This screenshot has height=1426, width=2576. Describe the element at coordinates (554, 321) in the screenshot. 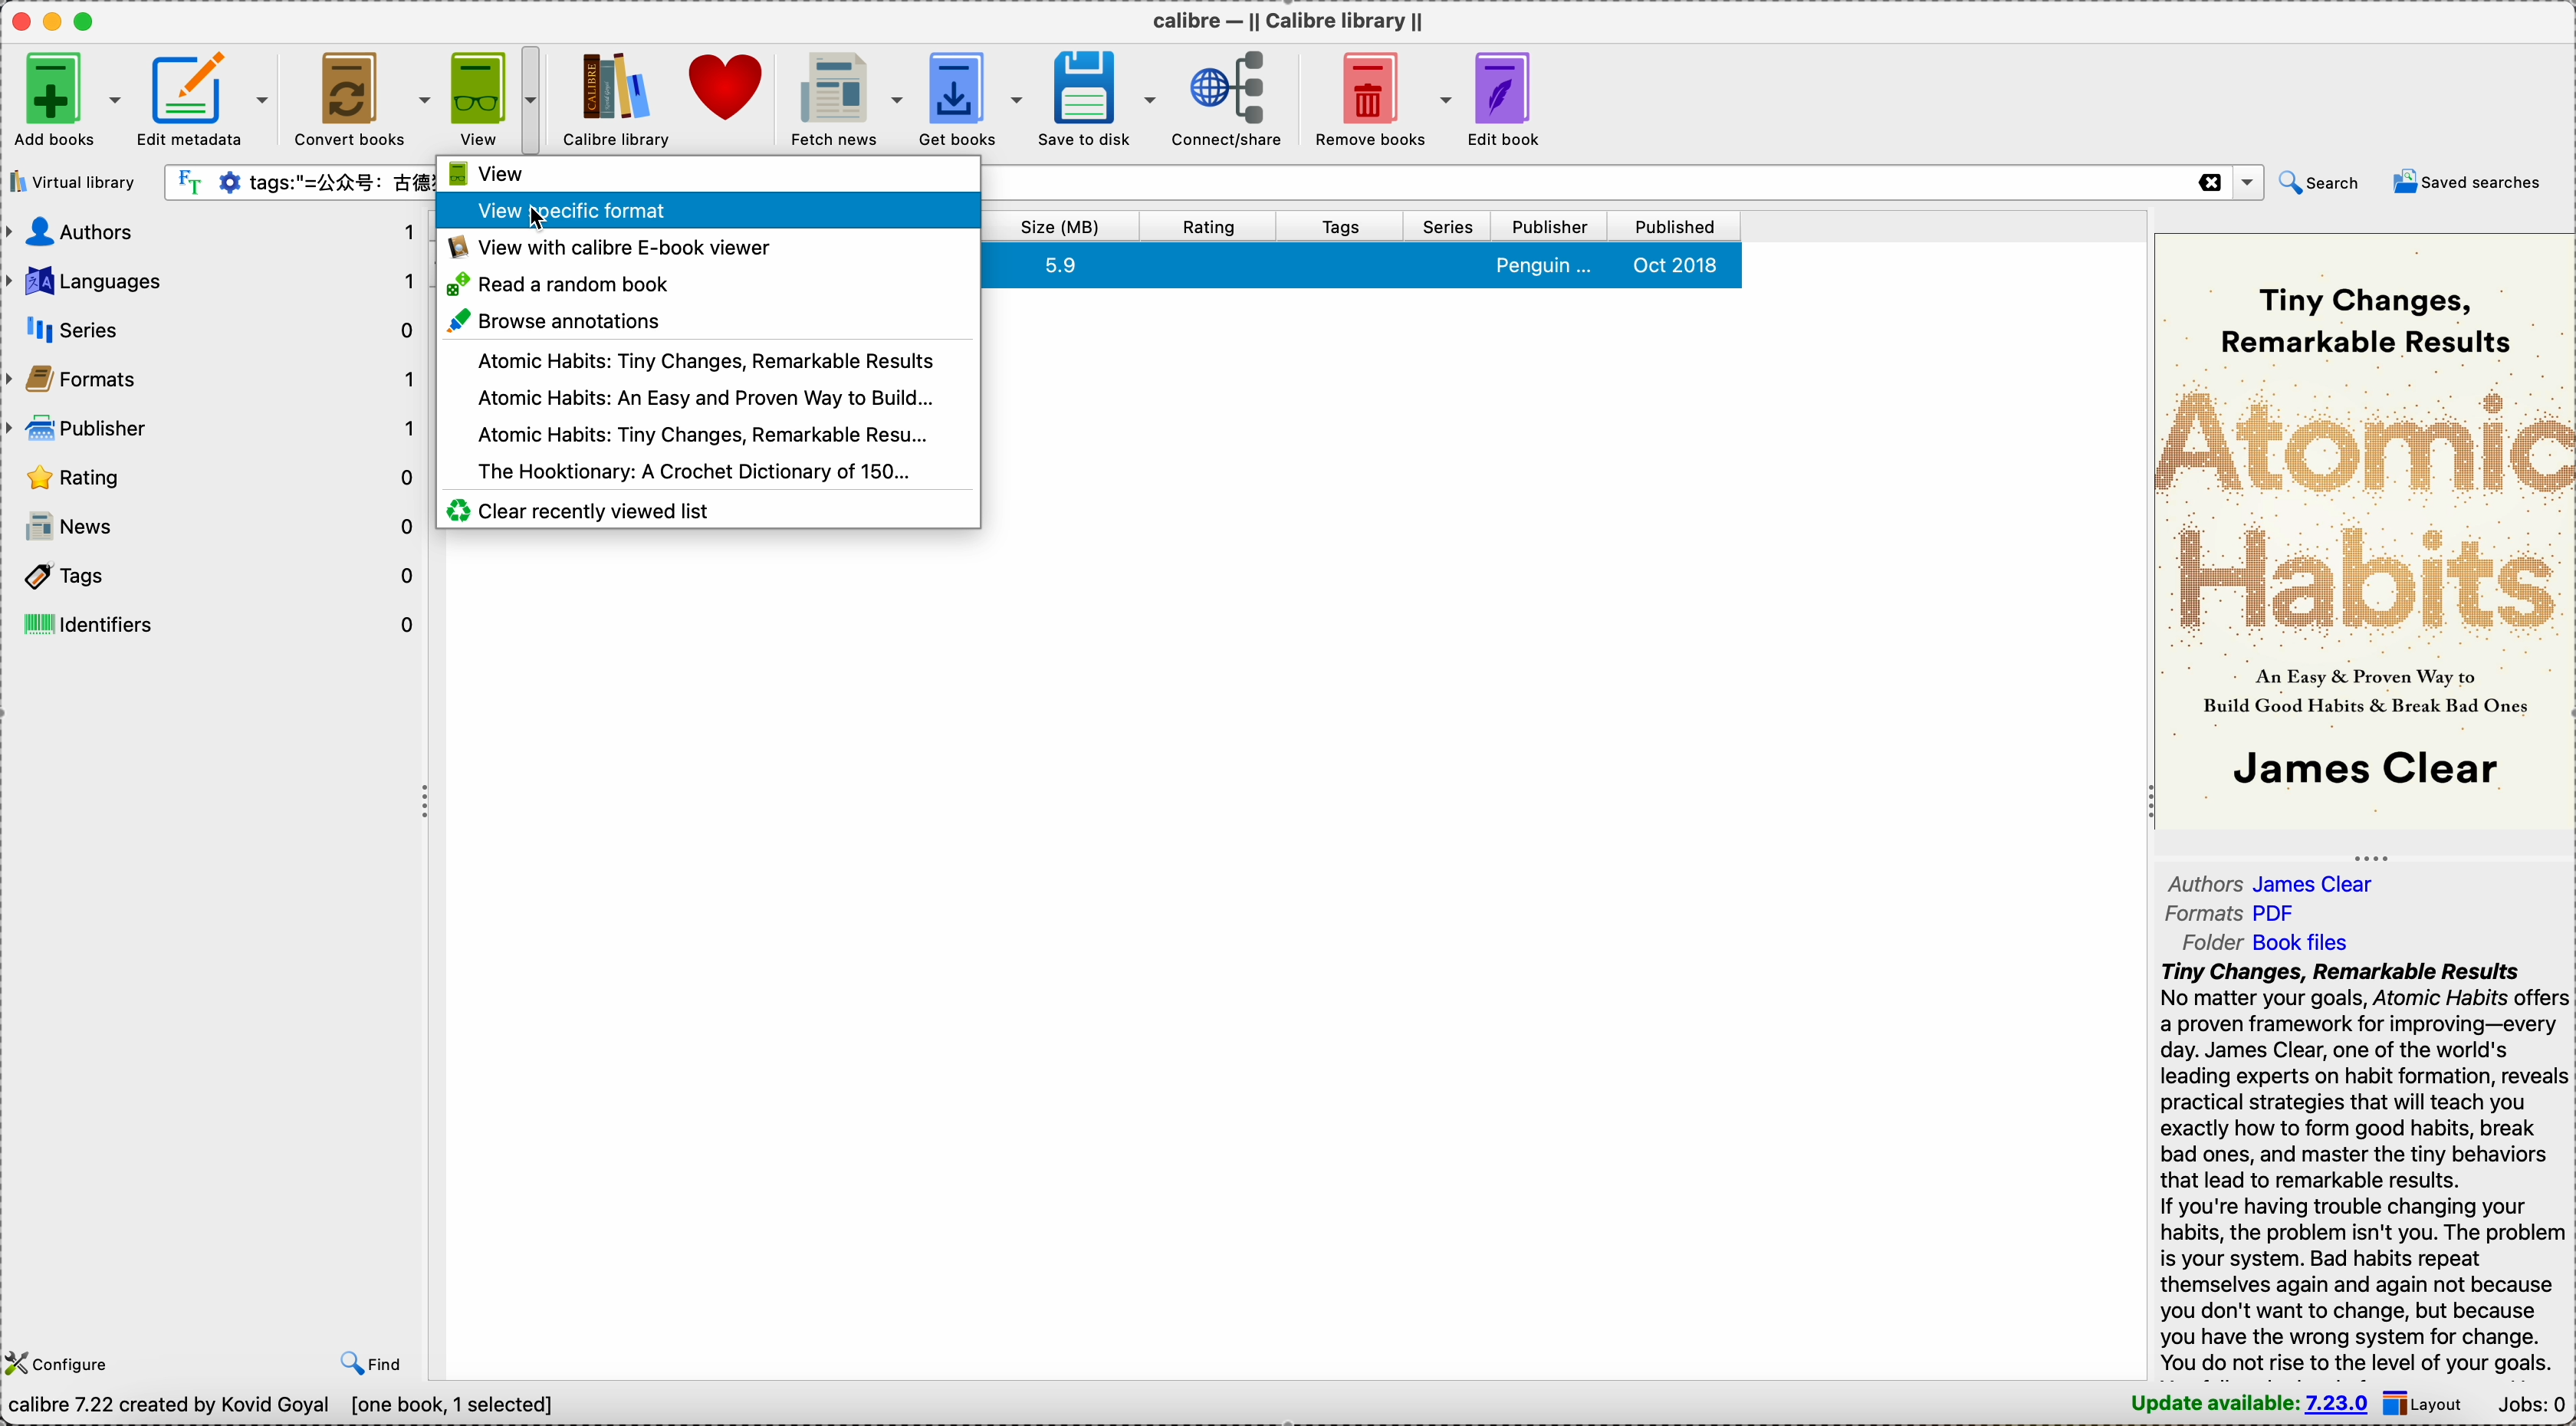

I see `browse annotations` at that location.